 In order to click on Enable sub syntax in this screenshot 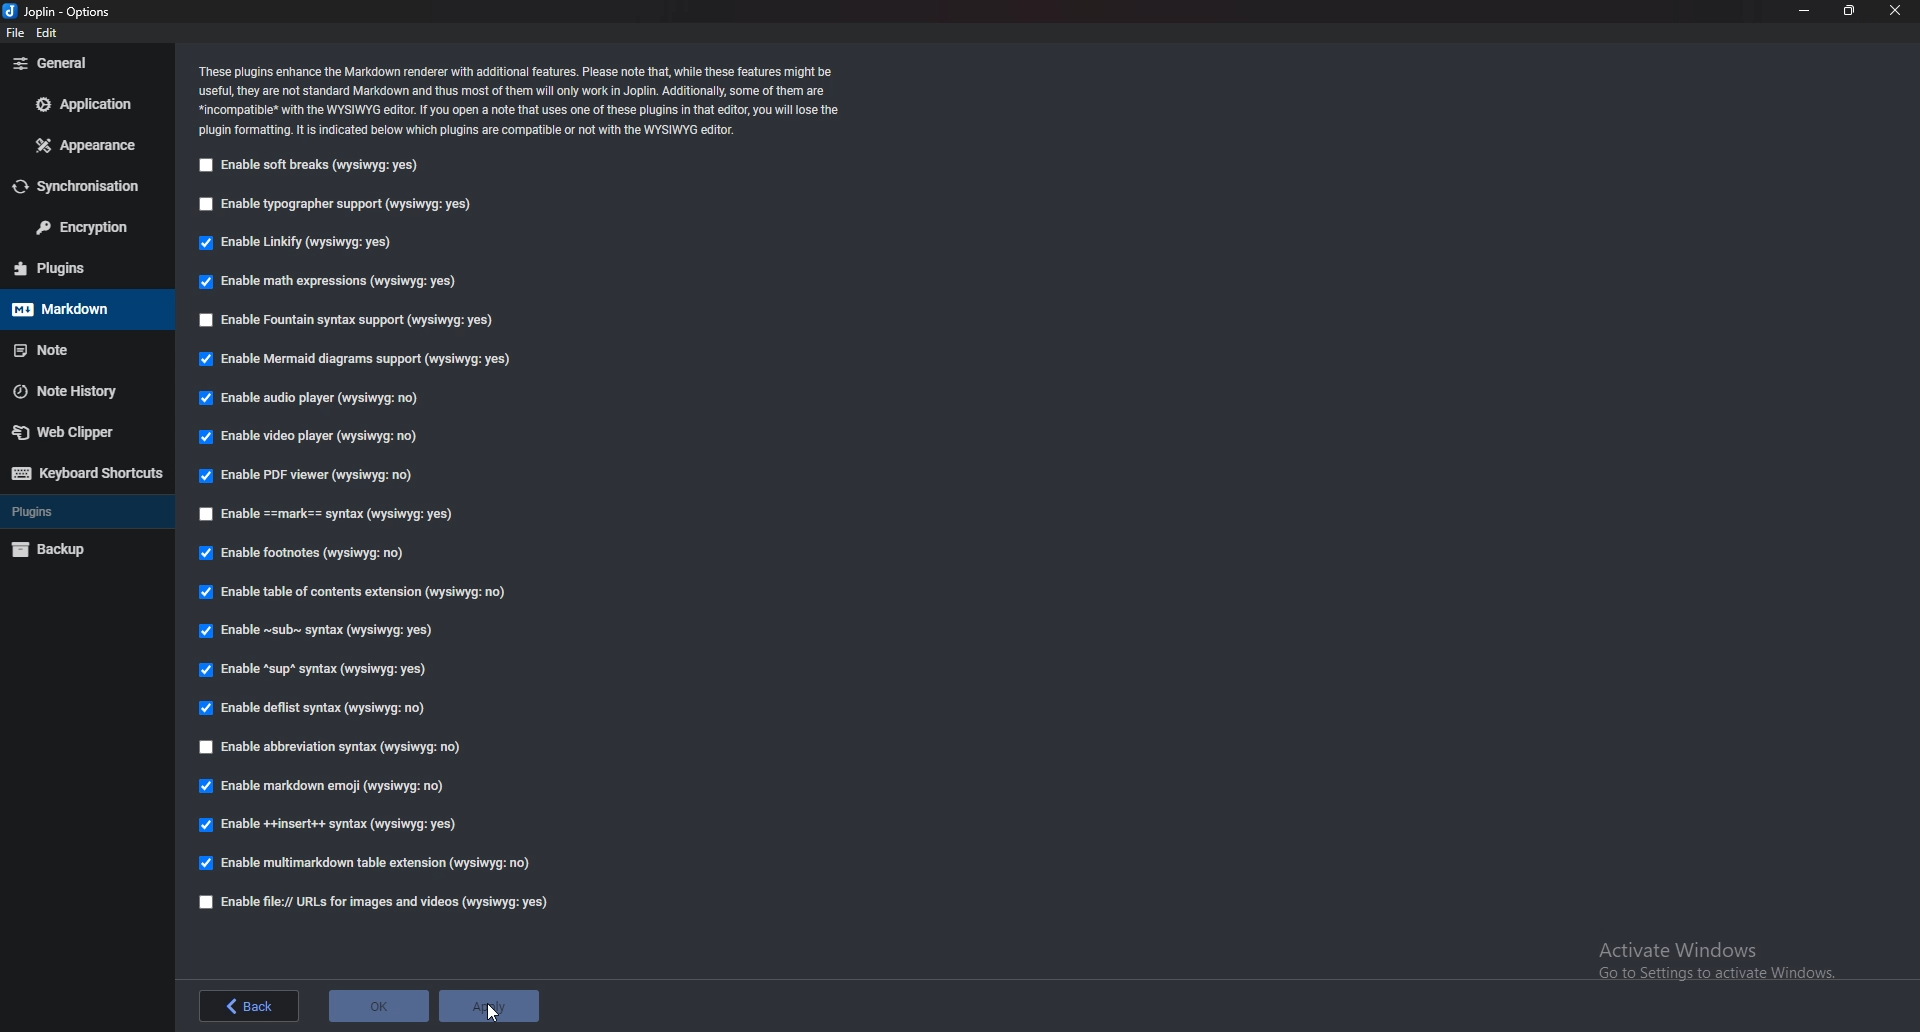, I will do `click(320, 635)`.